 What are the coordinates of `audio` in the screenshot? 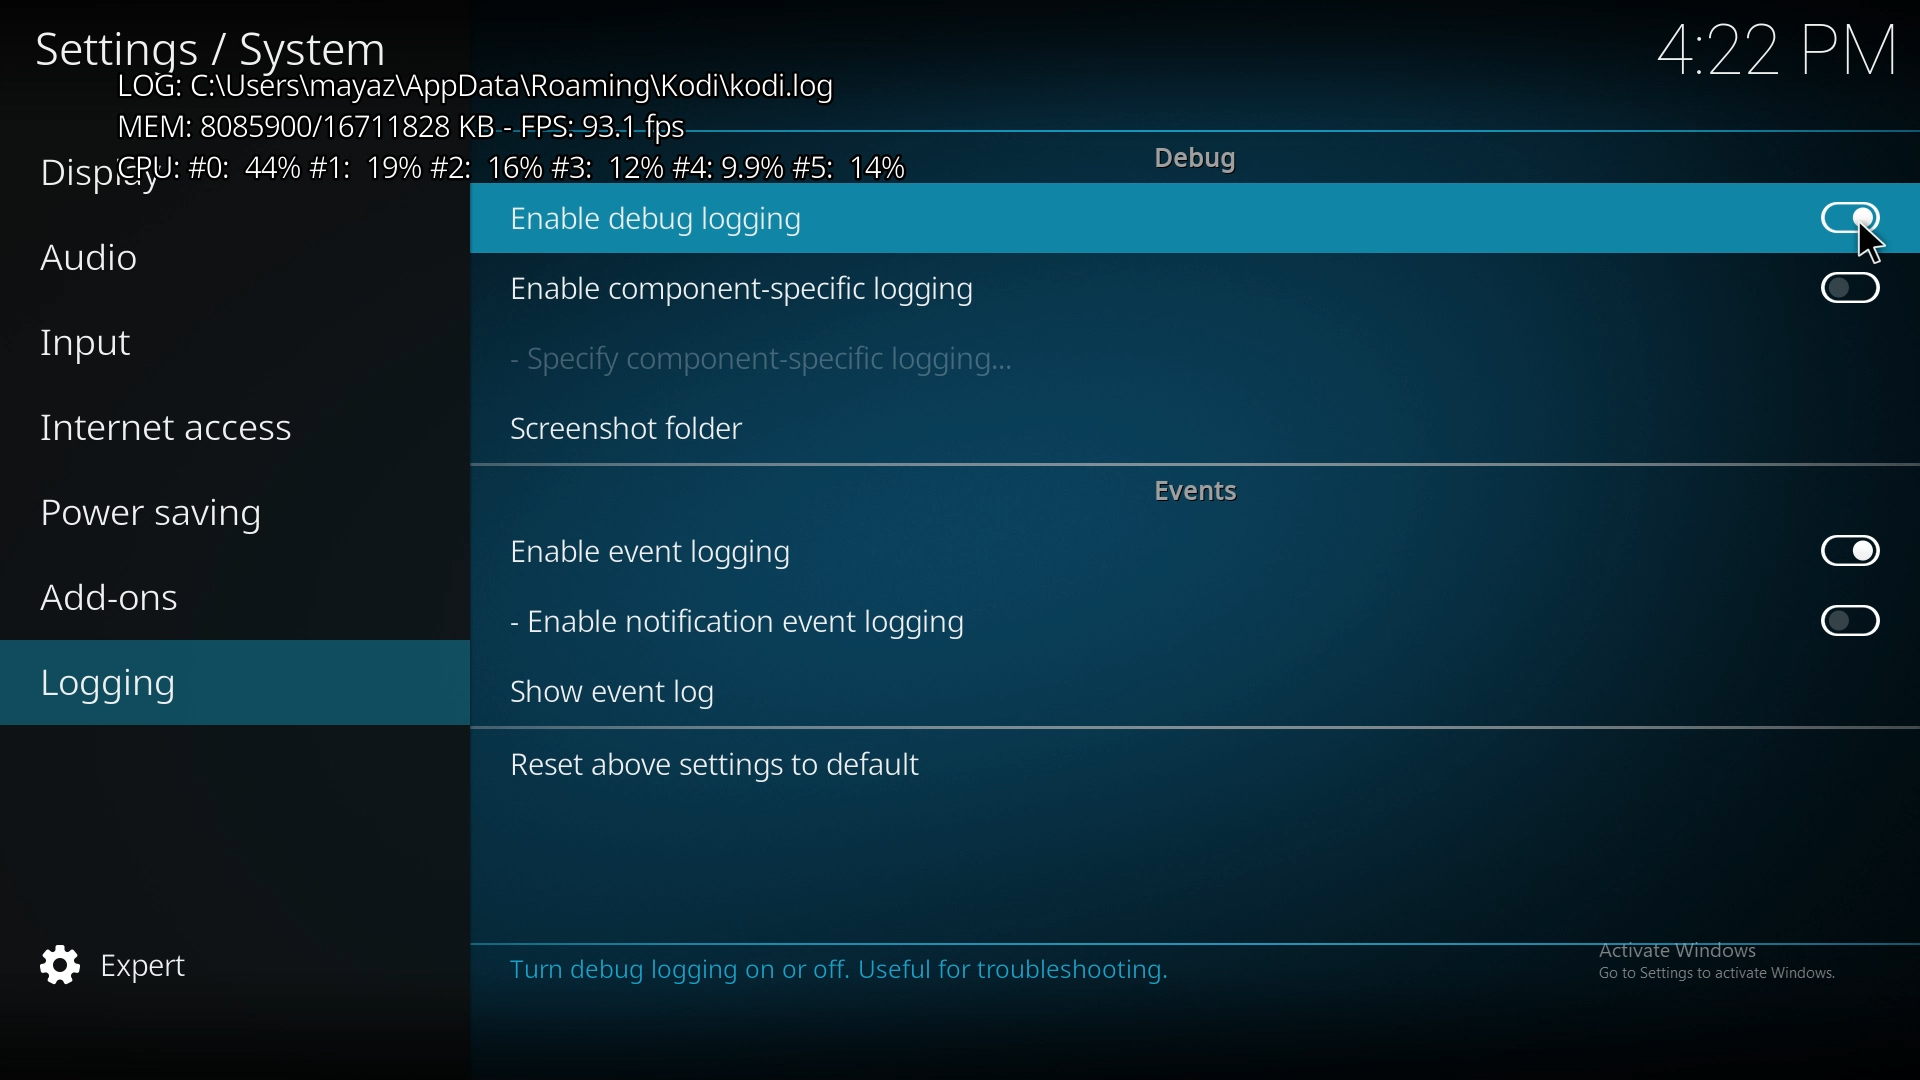 It's located at (205, 253).